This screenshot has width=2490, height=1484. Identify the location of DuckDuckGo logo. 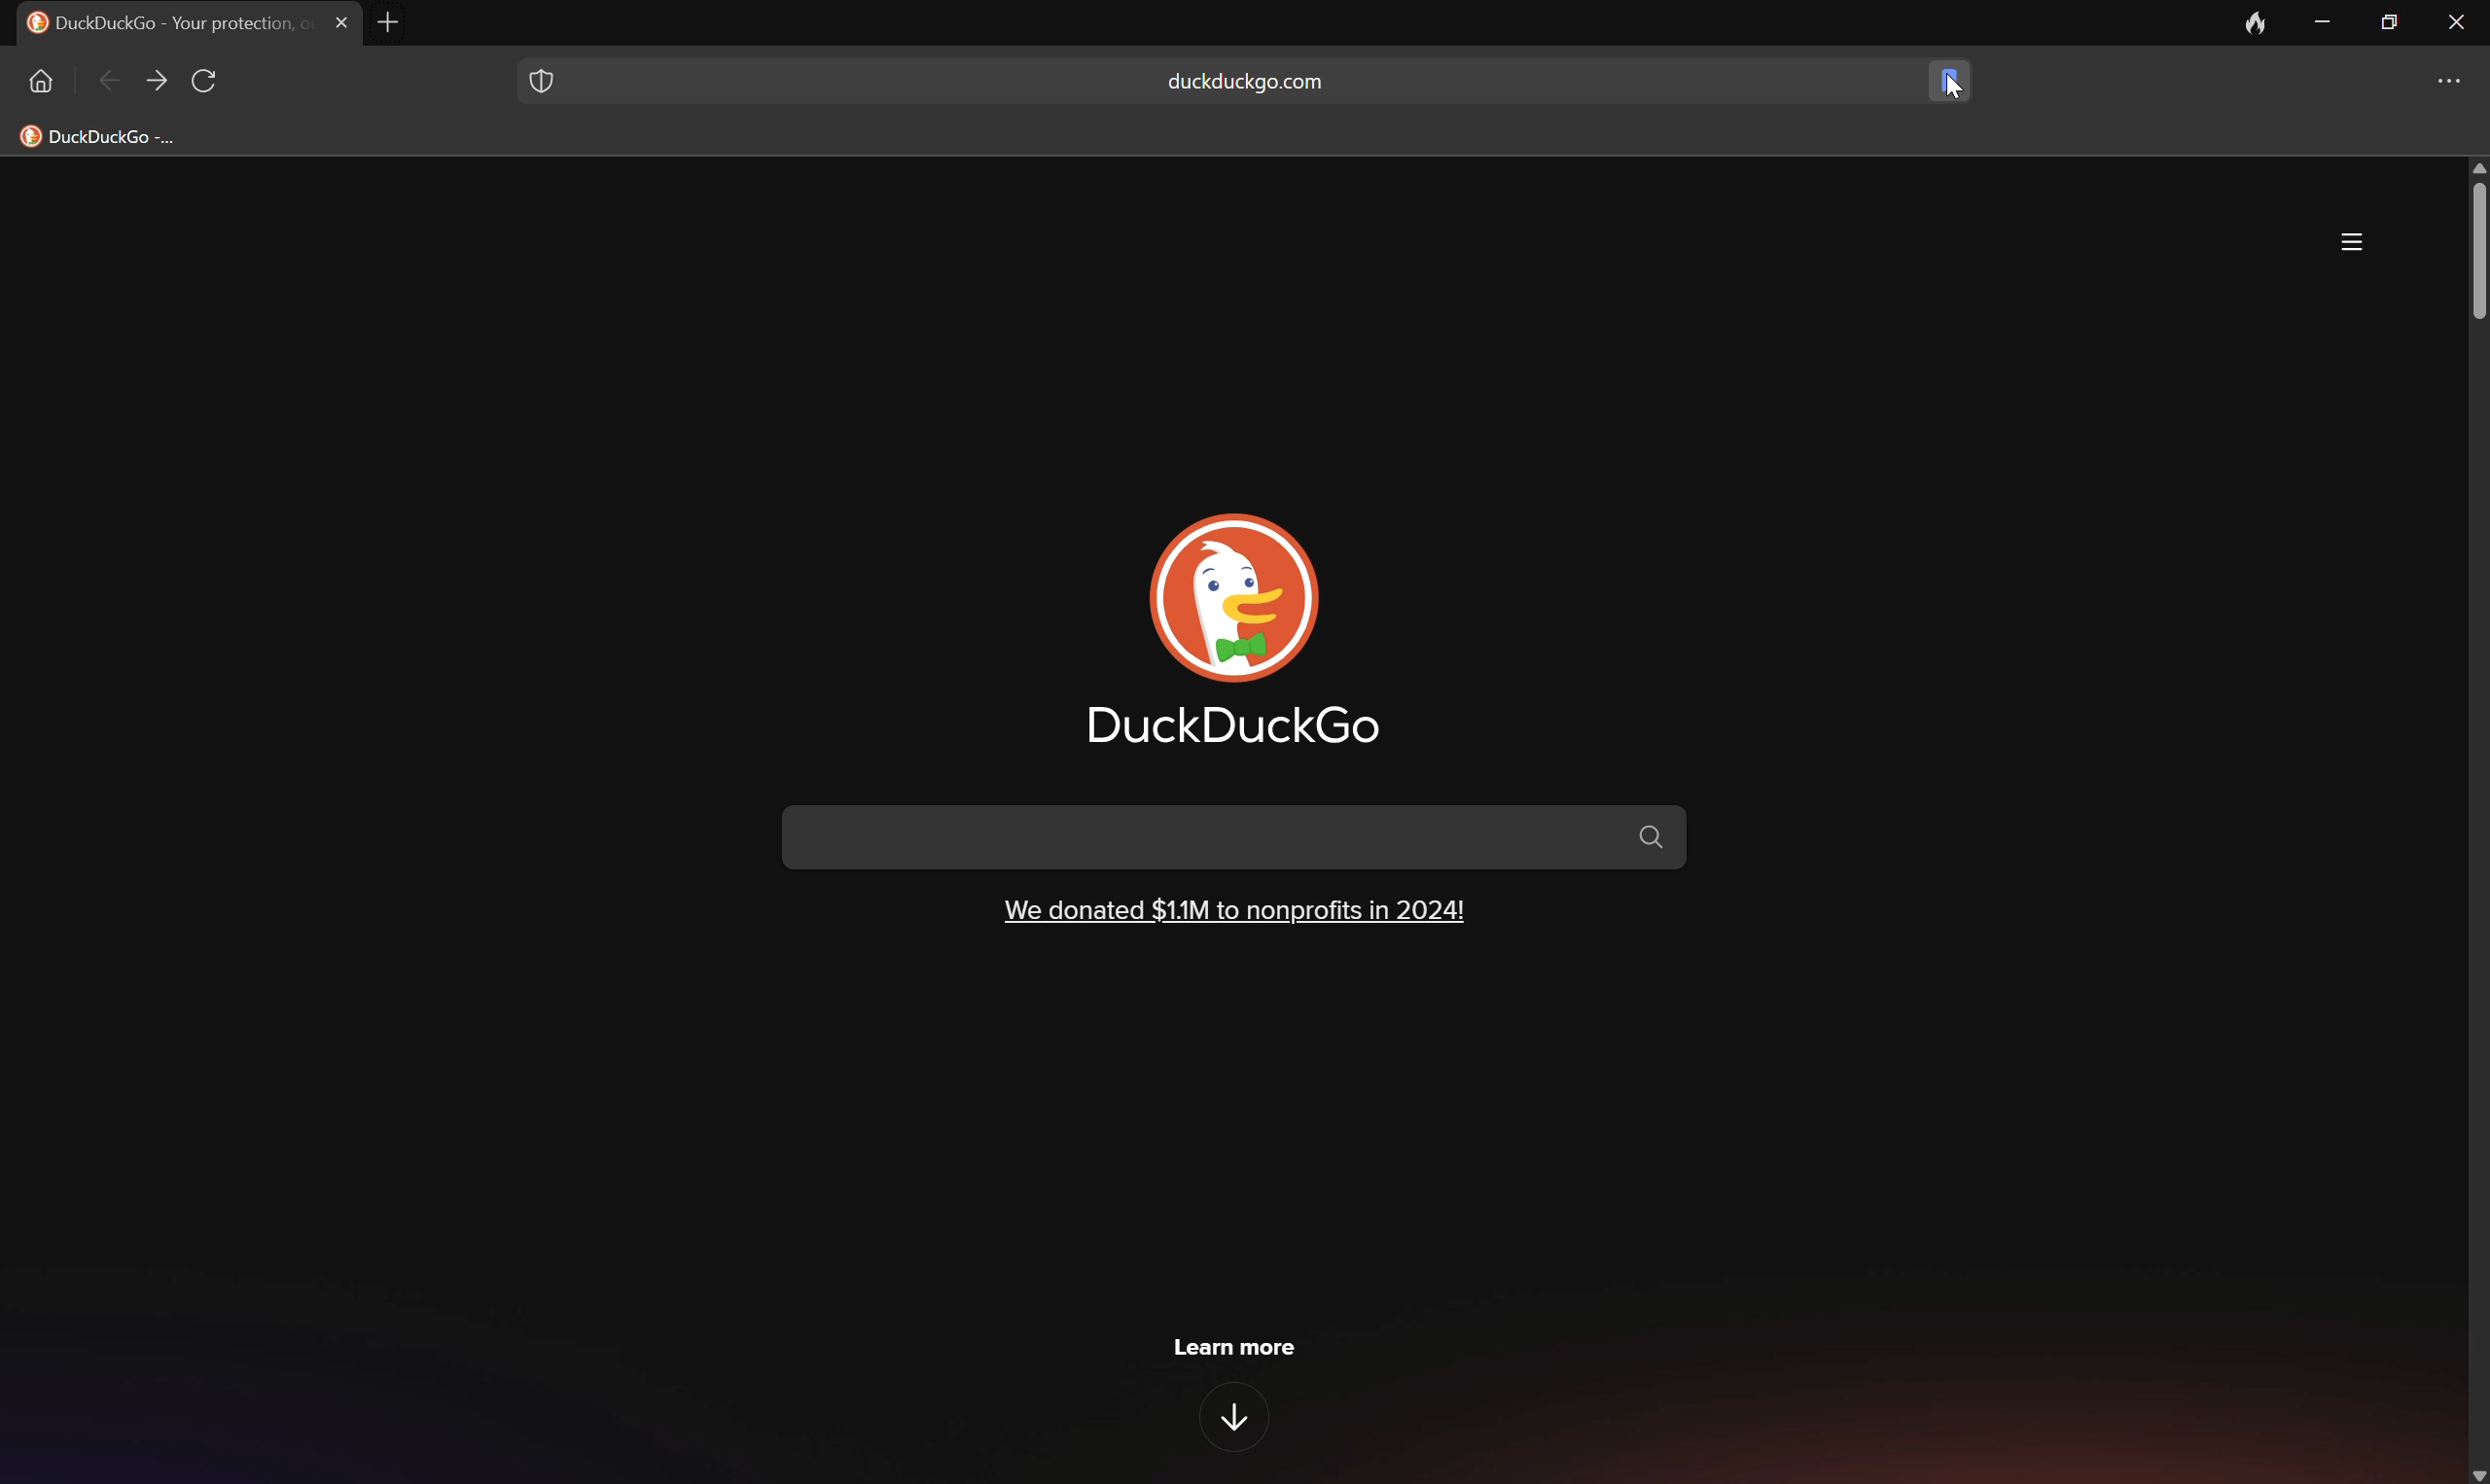
(1237, 598).